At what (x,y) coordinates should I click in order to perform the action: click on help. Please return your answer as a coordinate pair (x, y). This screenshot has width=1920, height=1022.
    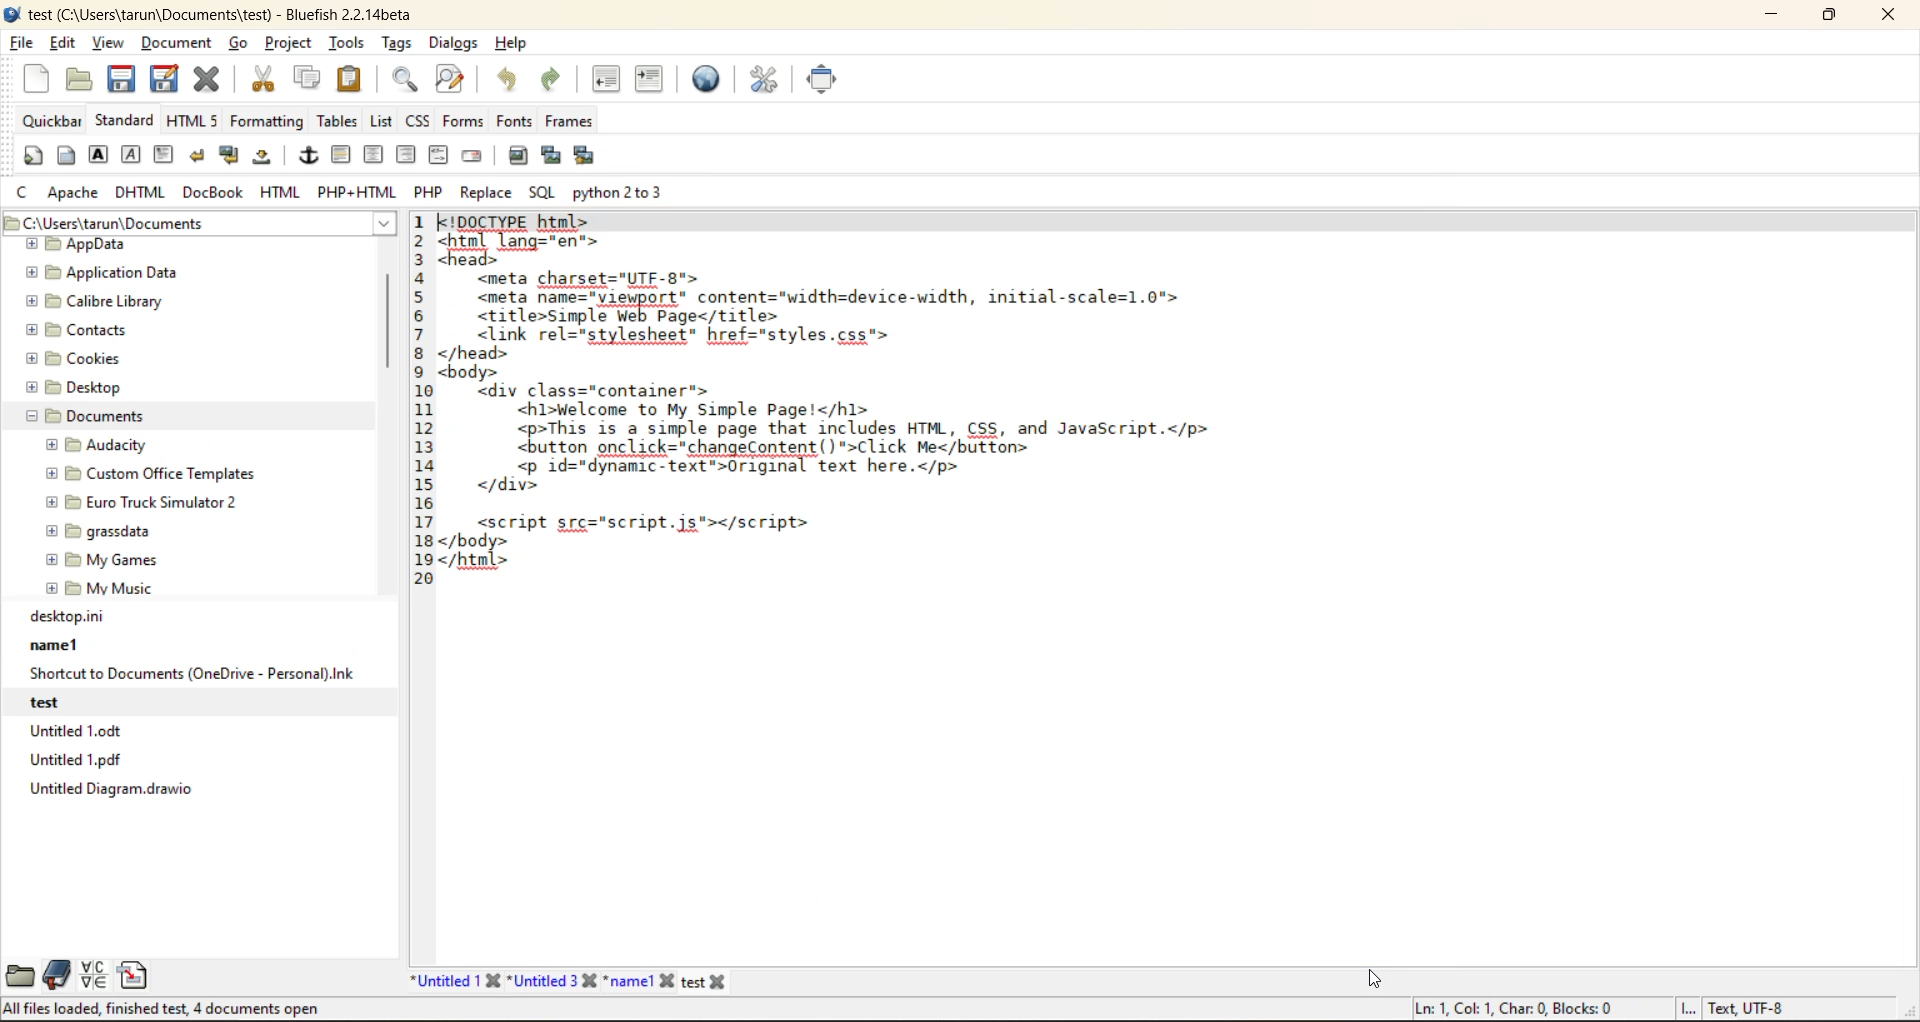
    Looking at the image, I should click on (510, 43).